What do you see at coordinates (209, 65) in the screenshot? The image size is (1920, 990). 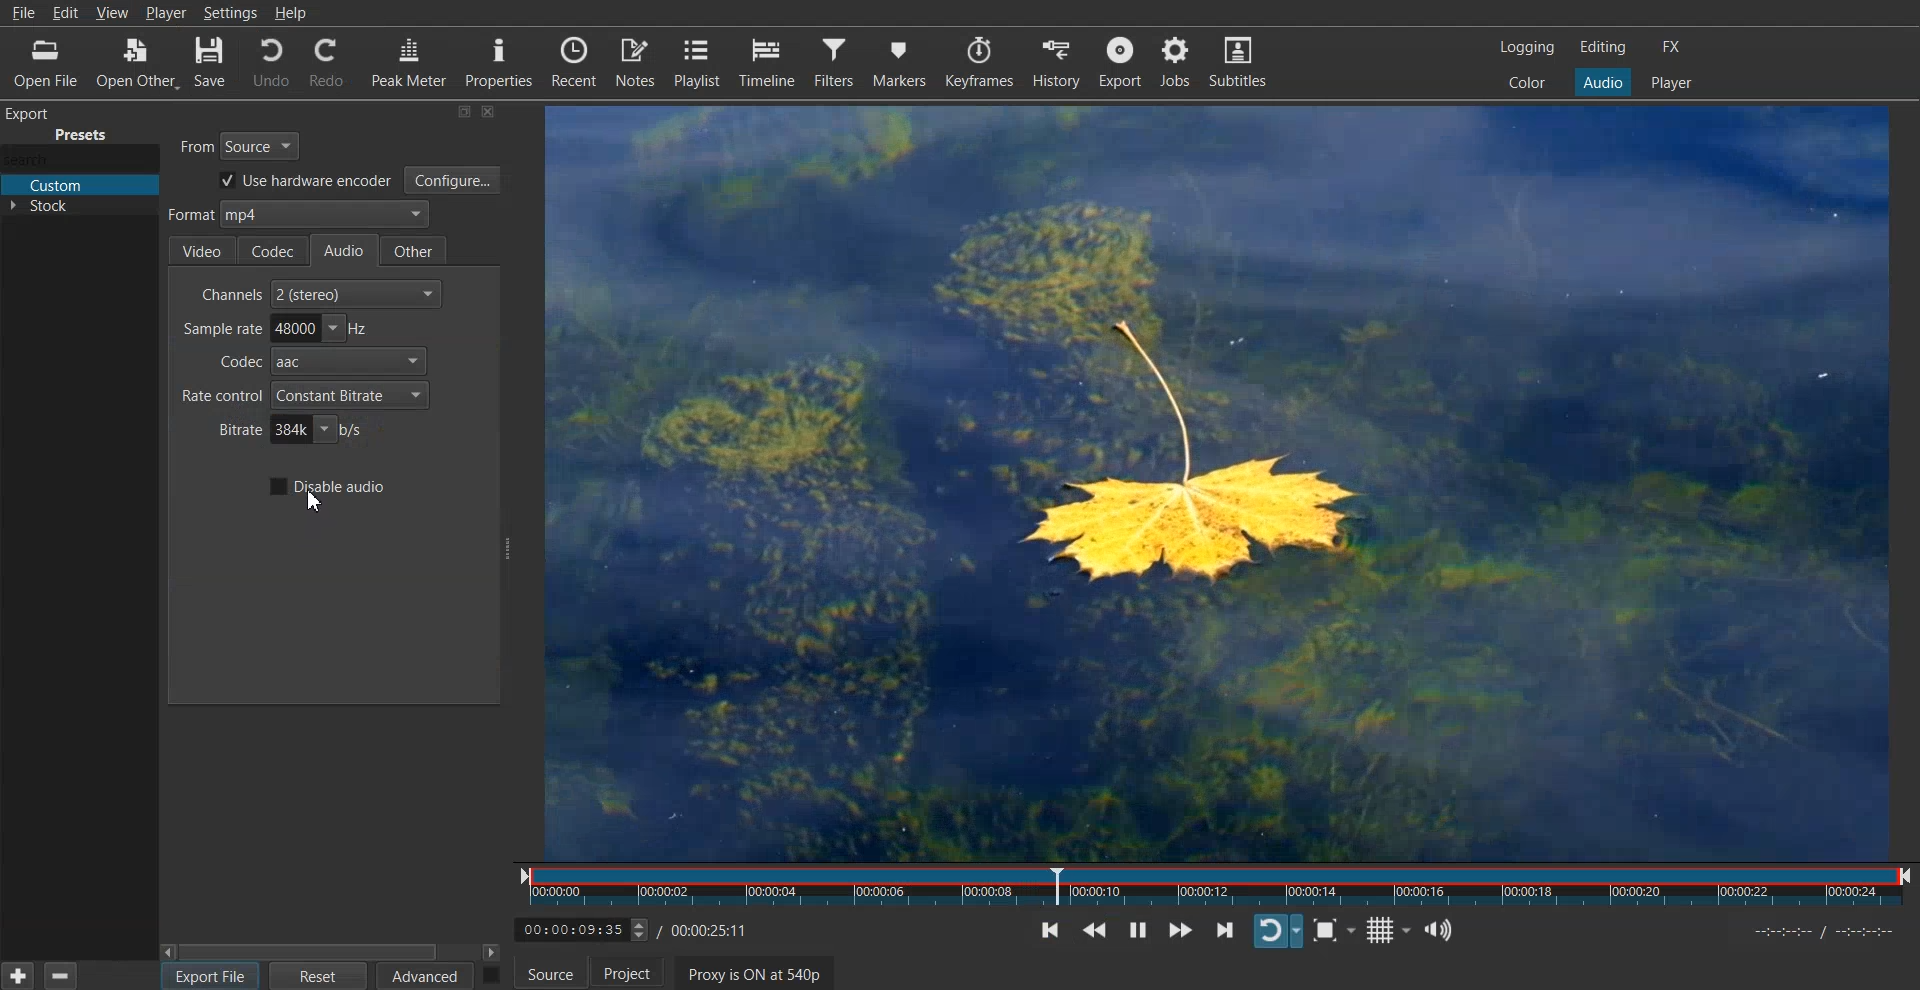 I see `Save` at bounding box center [209, 65].